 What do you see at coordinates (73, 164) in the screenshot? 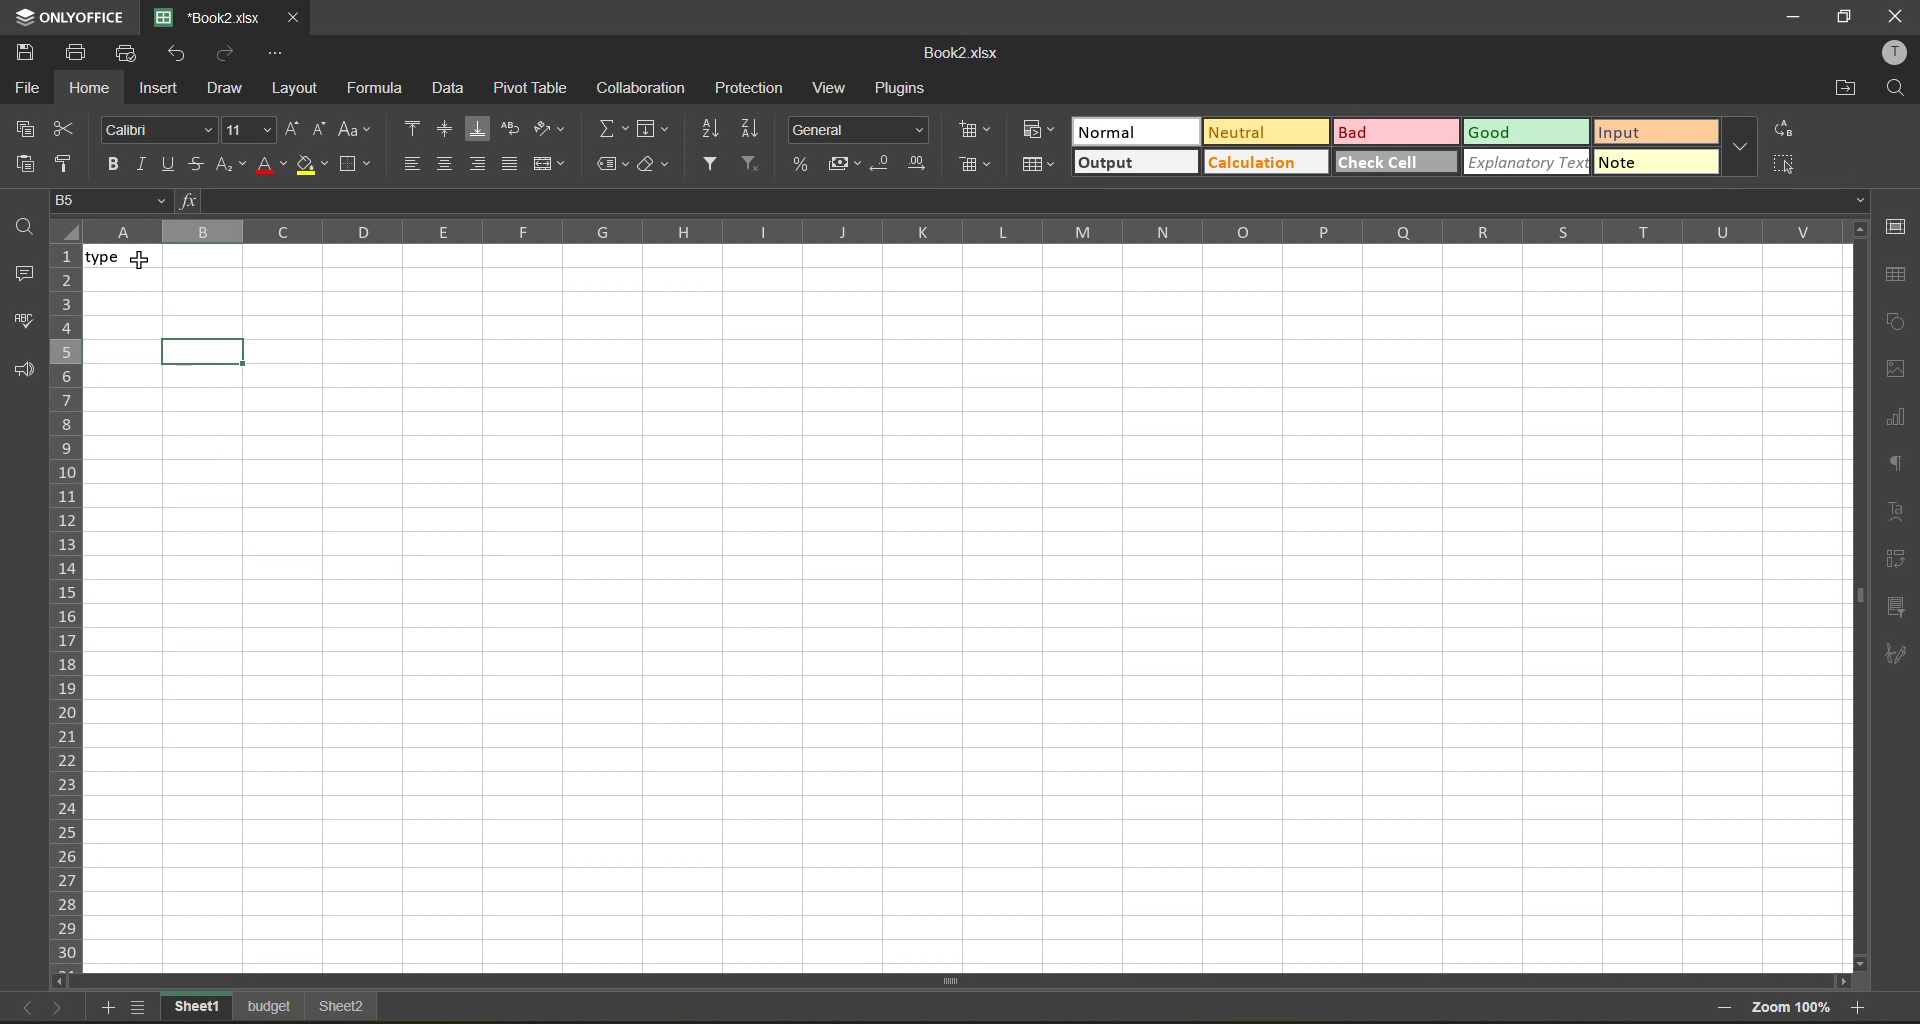
I see `copy style` at bounding box center [73, 164].